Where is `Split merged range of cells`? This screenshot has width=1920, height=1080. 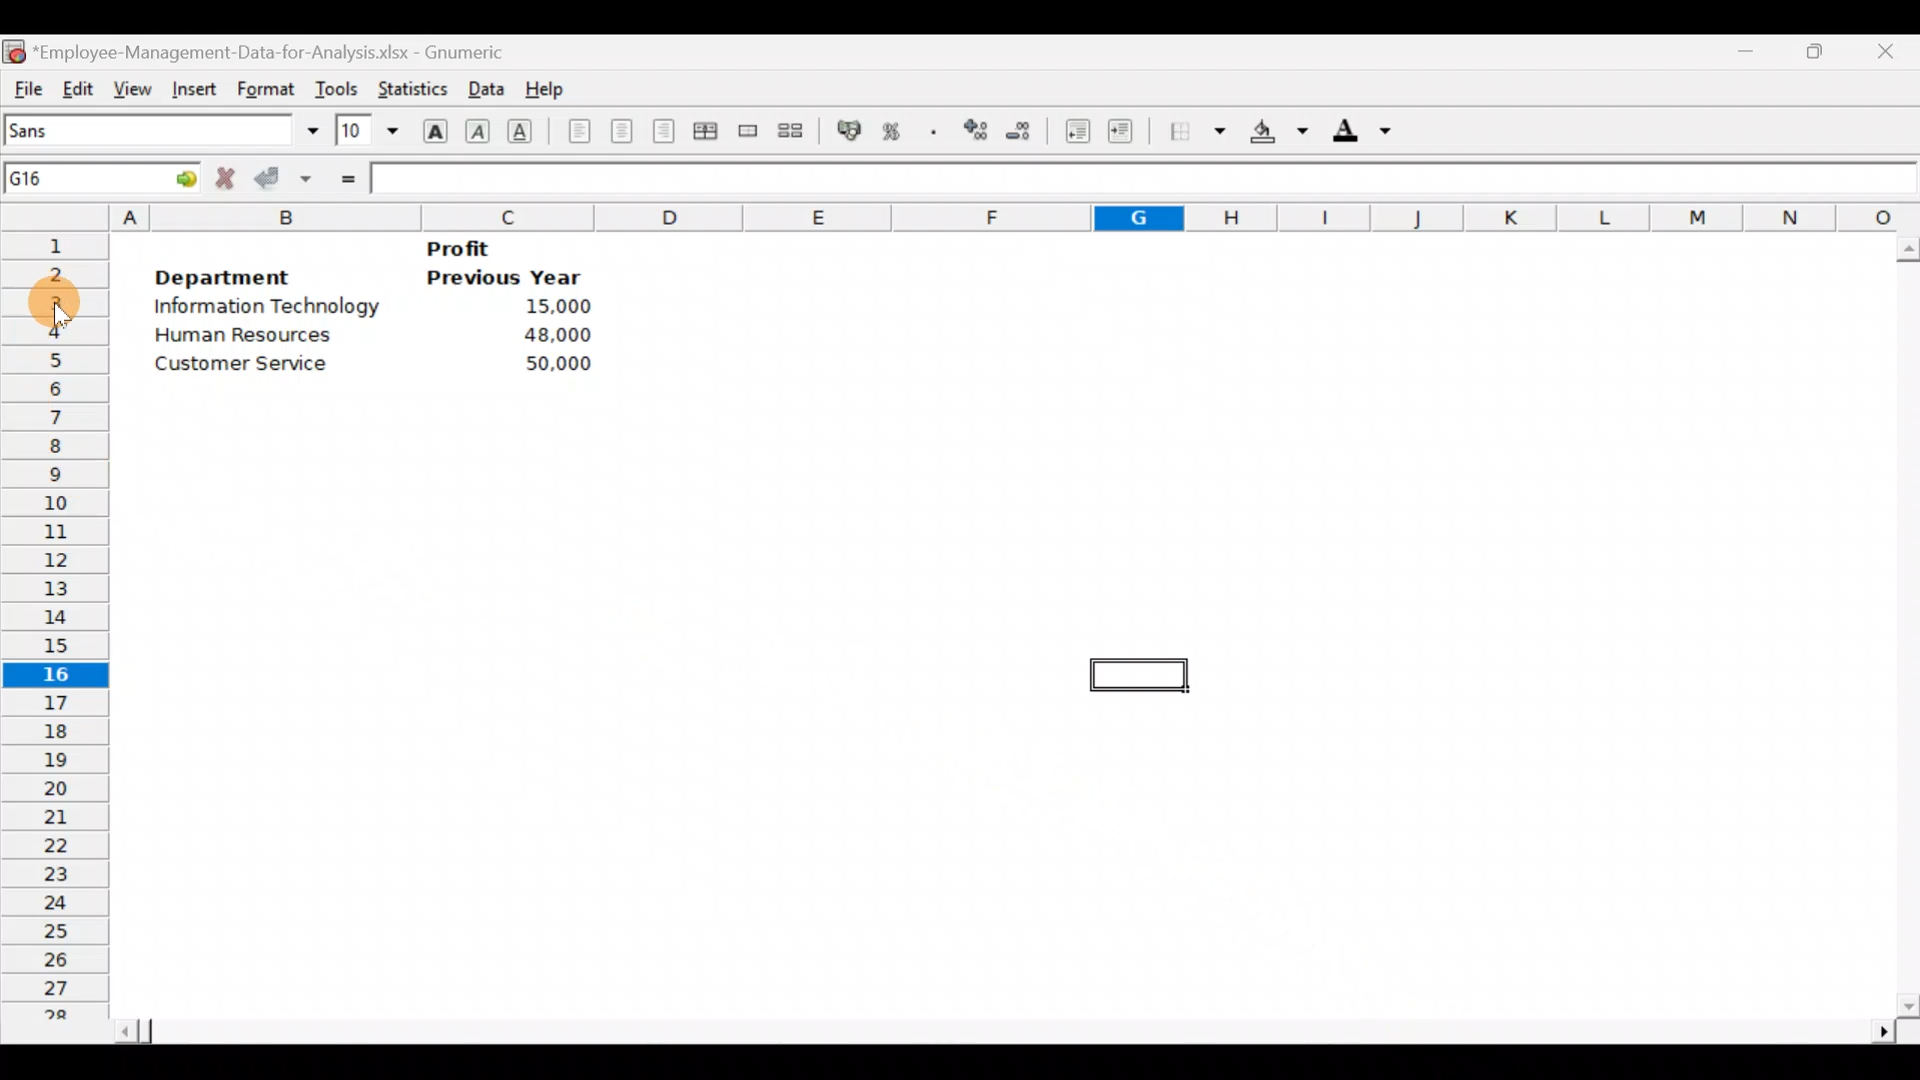
Split merged range of cells is located at coordinates (791, 131).